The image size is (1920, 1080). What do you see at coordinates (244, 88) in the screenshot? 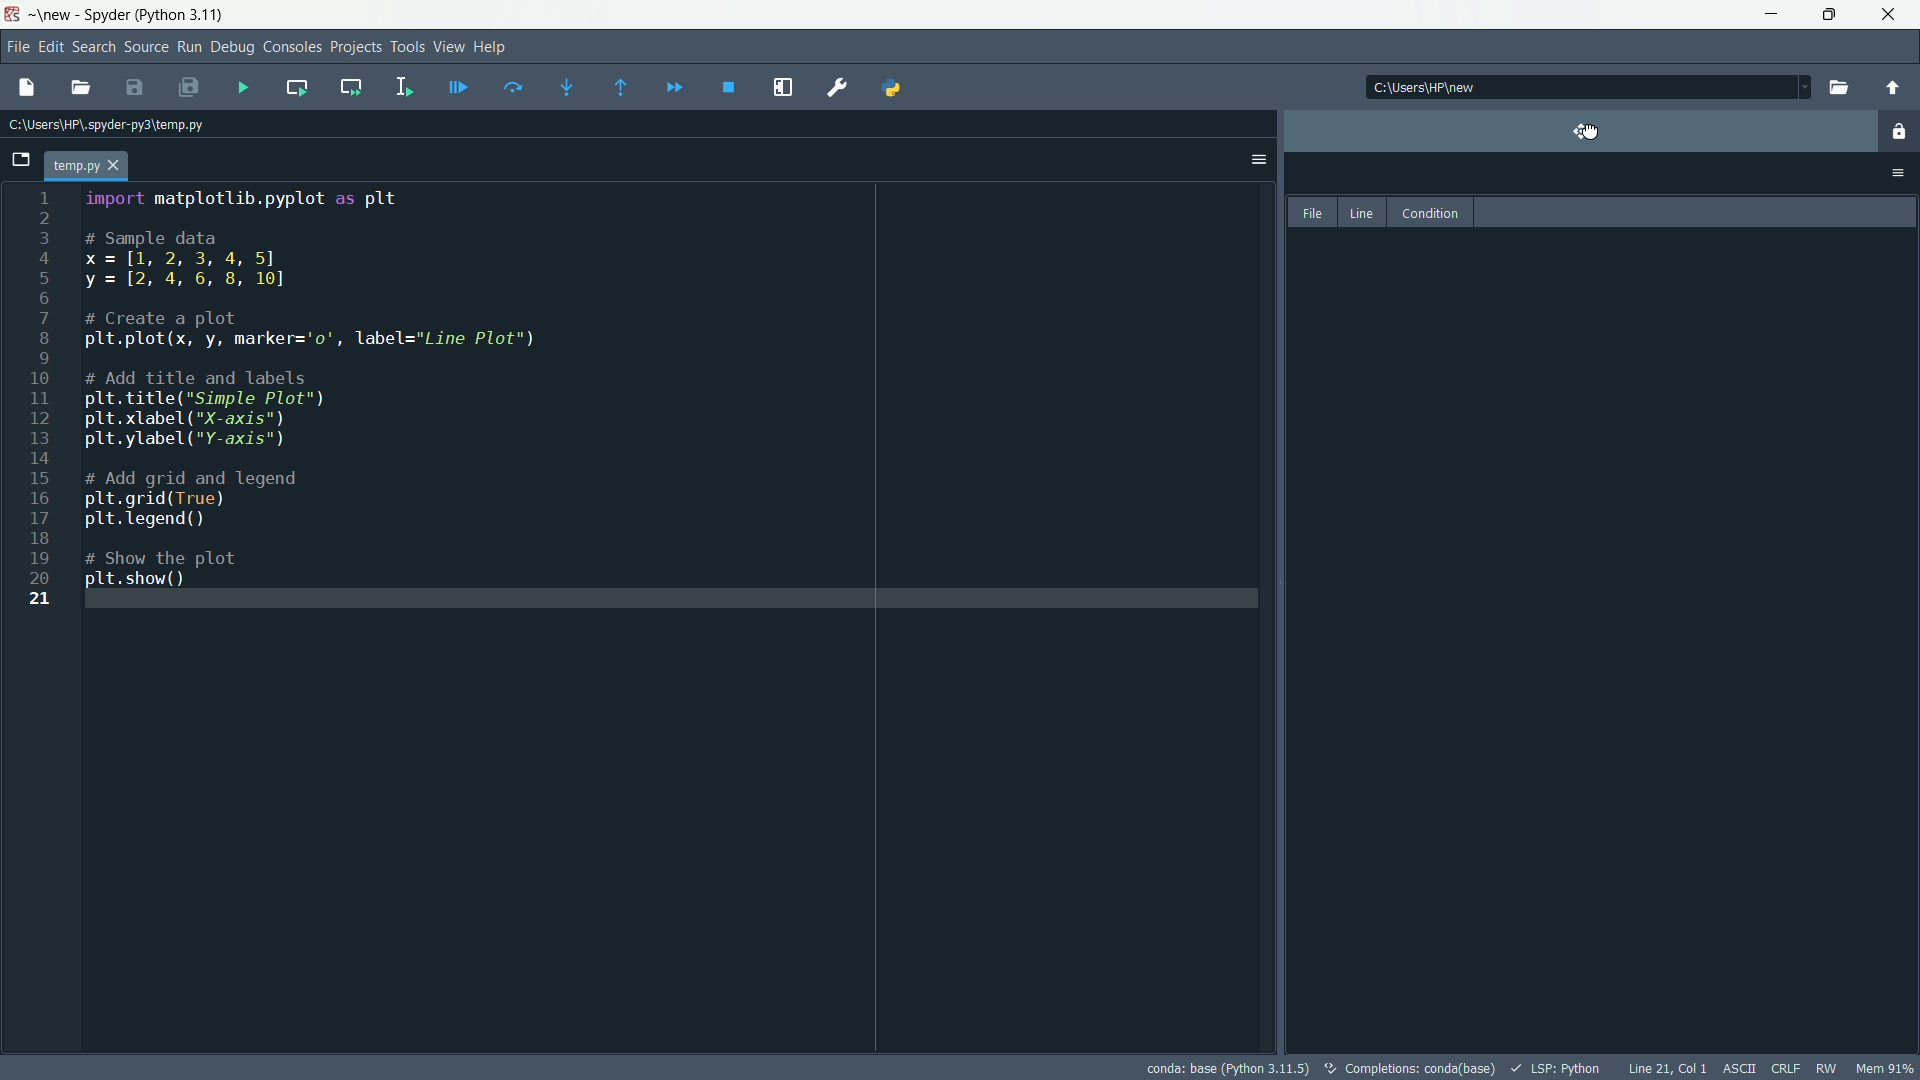
I see `run file` at bounding box center [244, 88].